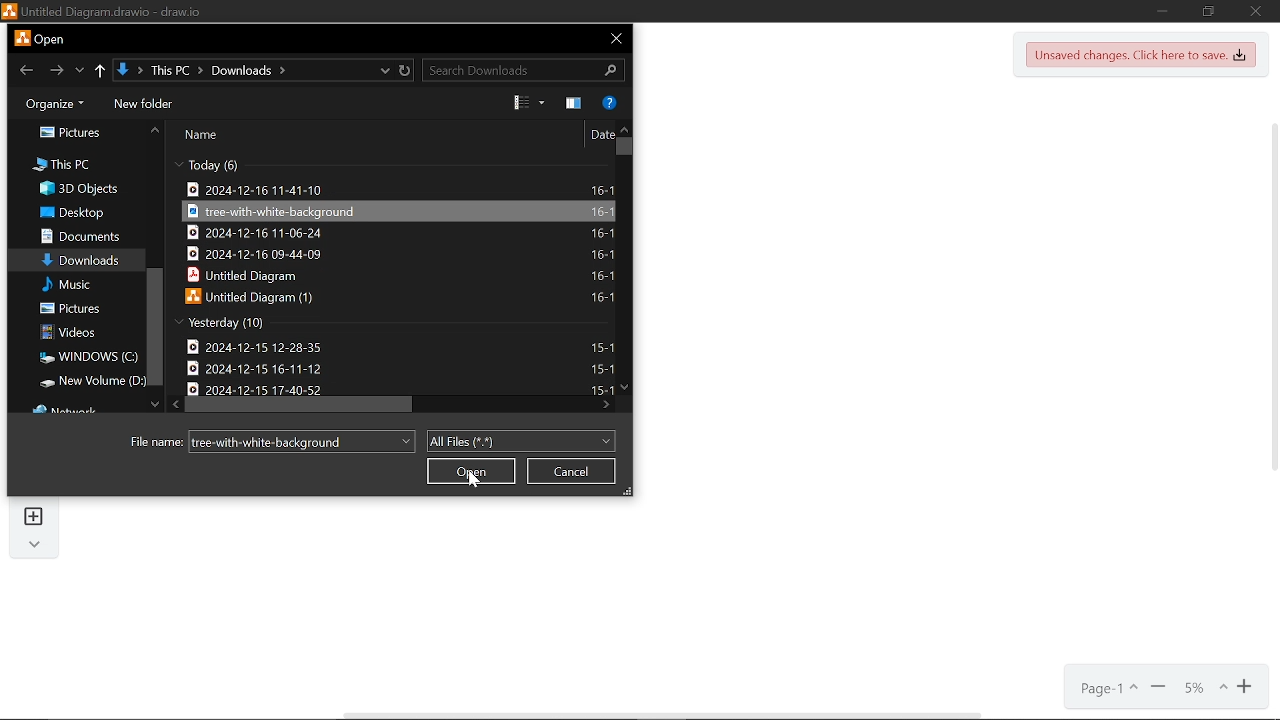 The image size is (1280, 720). Describe the element at coordinates (154, 444) in the screenshot. I see `file name` at that location.